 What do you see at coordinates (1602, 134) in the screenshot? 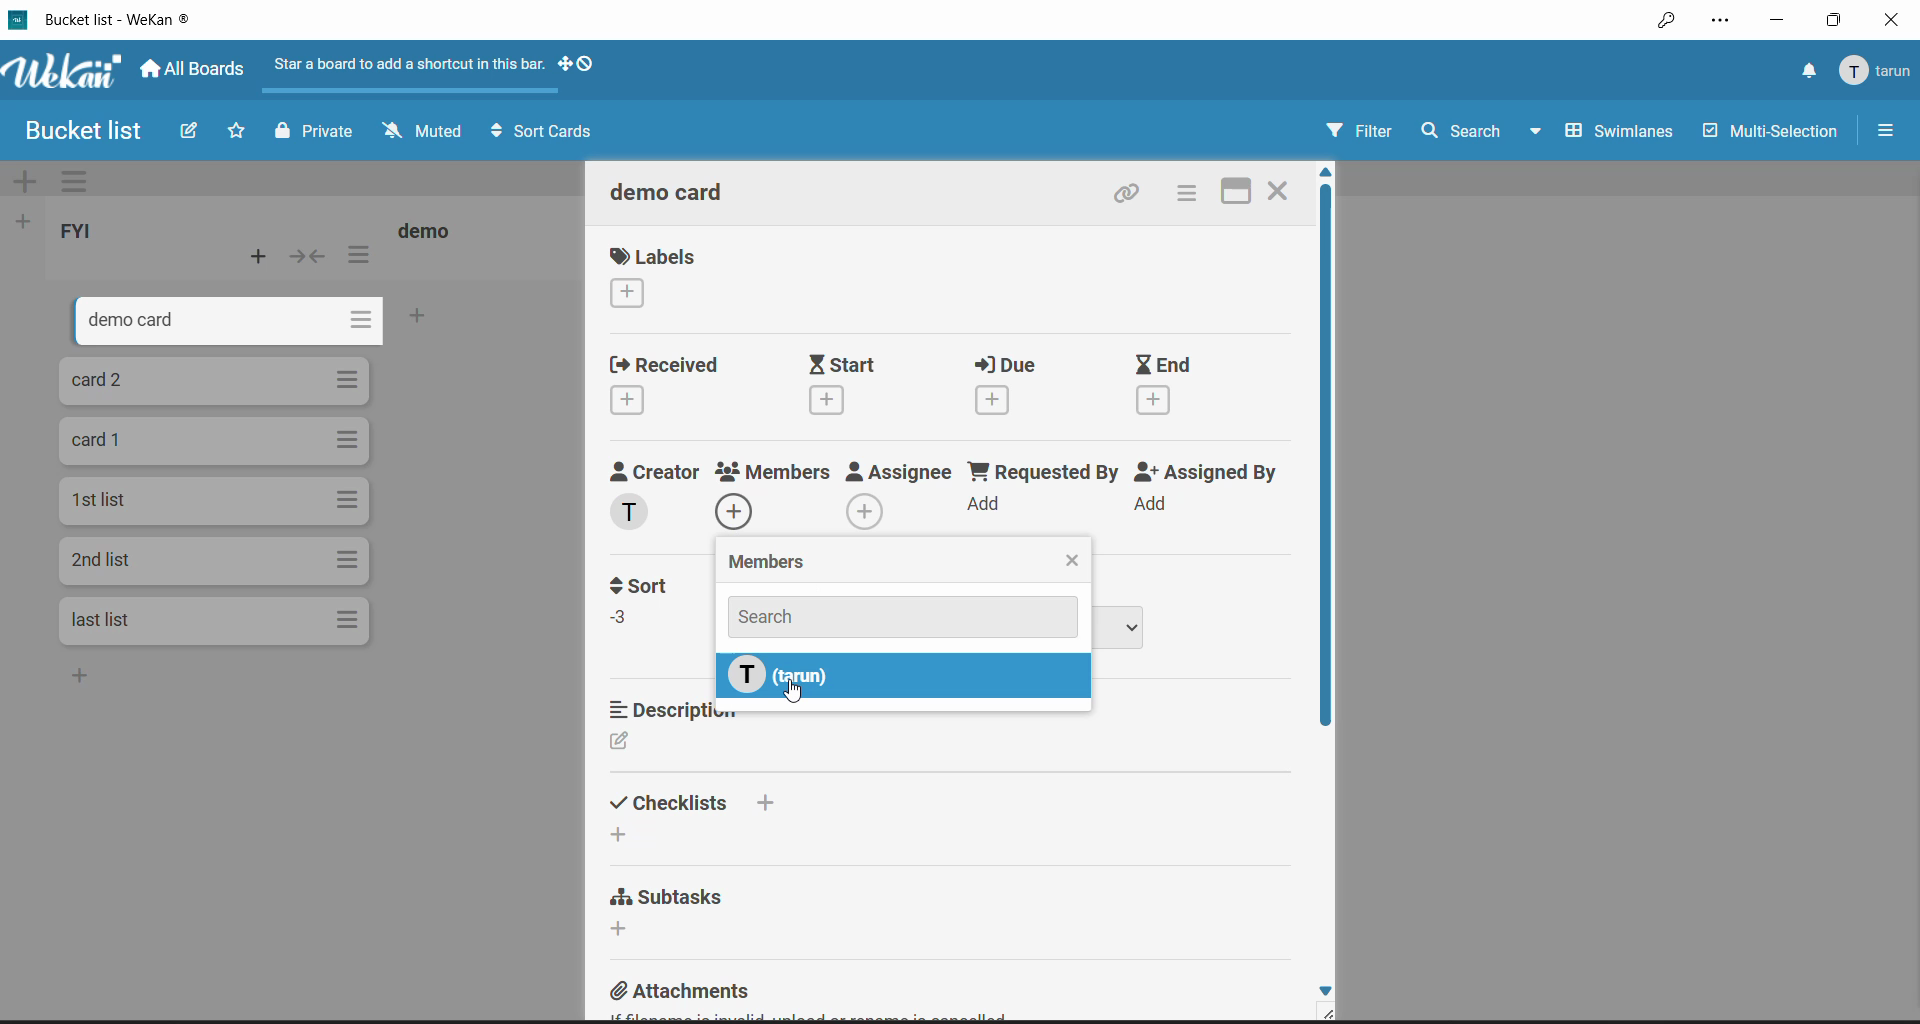
I see `board view` at bounding box center [1602, 134].